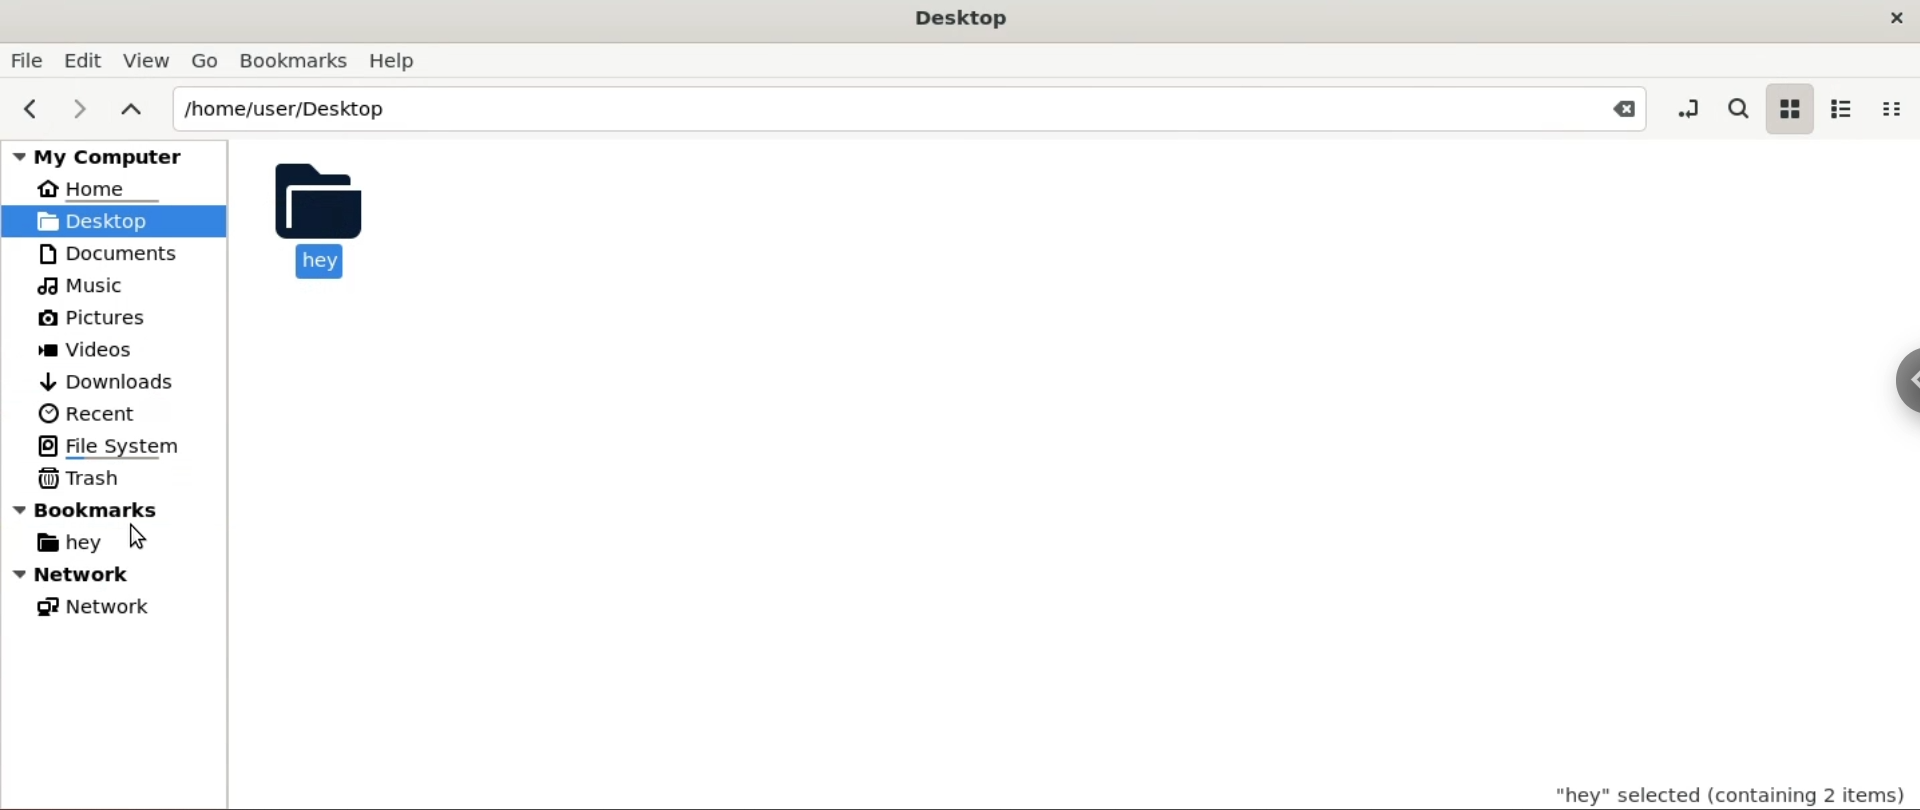 The height and width of the screenshot is (810, 1920). What do you see at coordinates (100, 351) in the screenshot?
I see `Videos` at bounding box center [100, 351].